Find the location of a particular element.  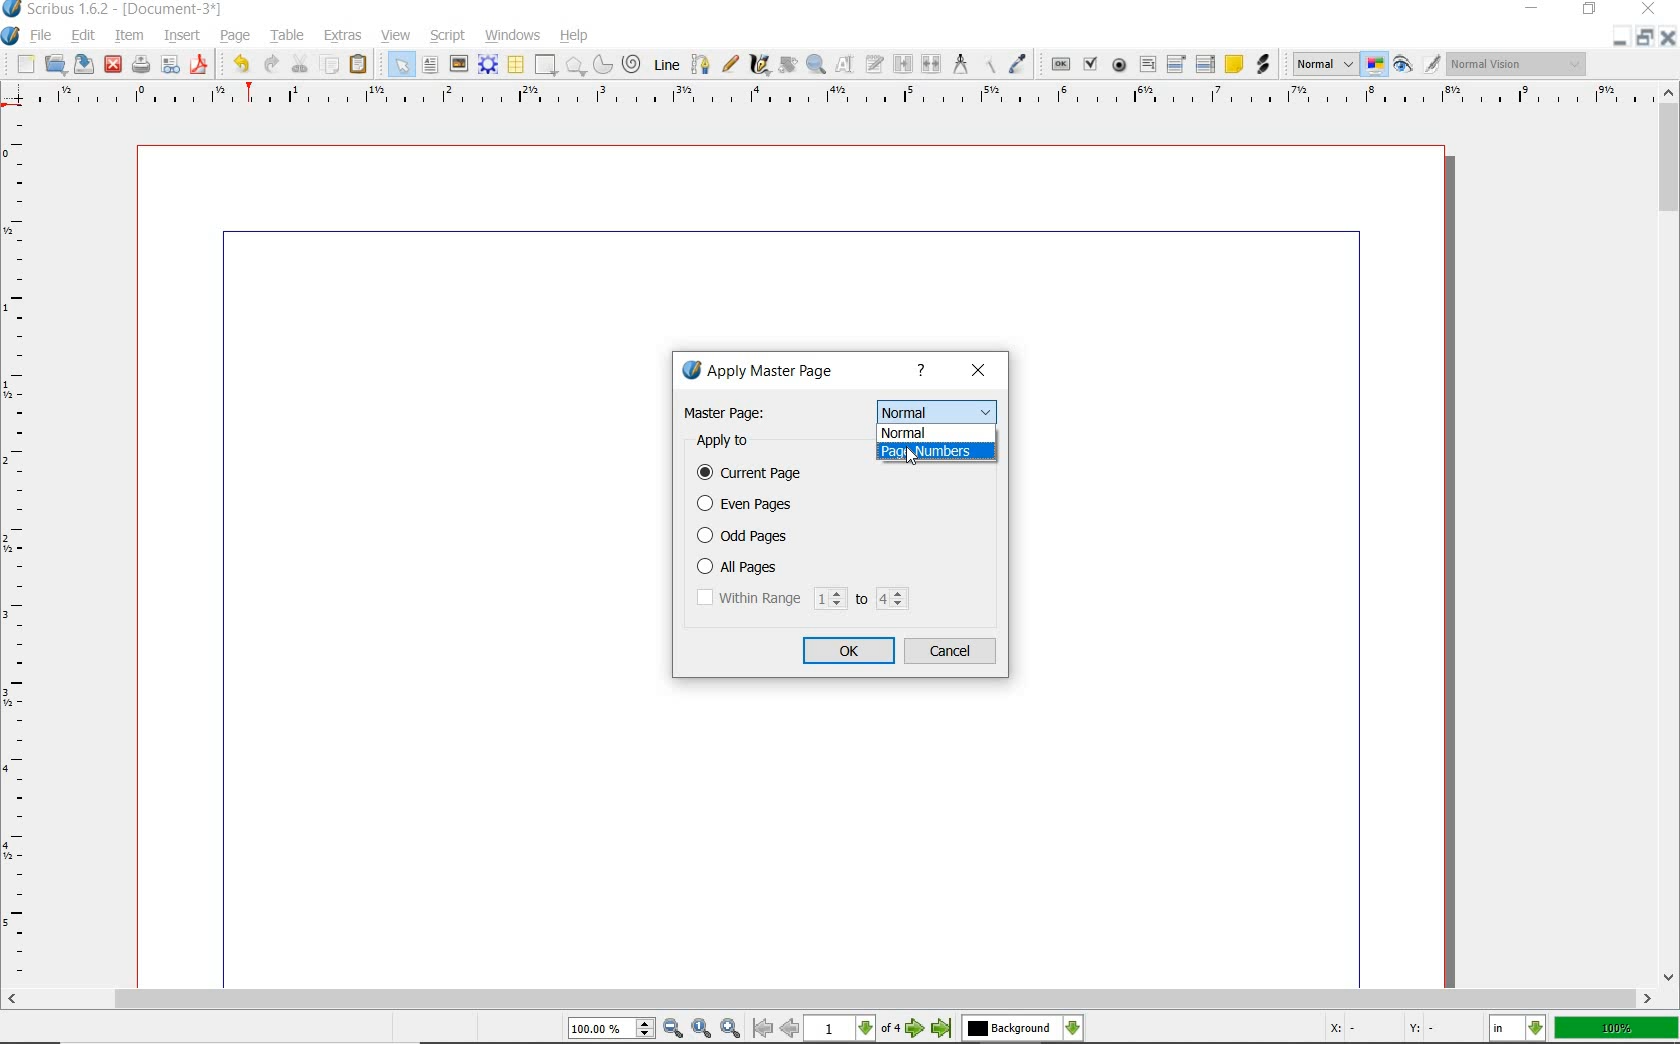

open is located at coordinates (56, 64).